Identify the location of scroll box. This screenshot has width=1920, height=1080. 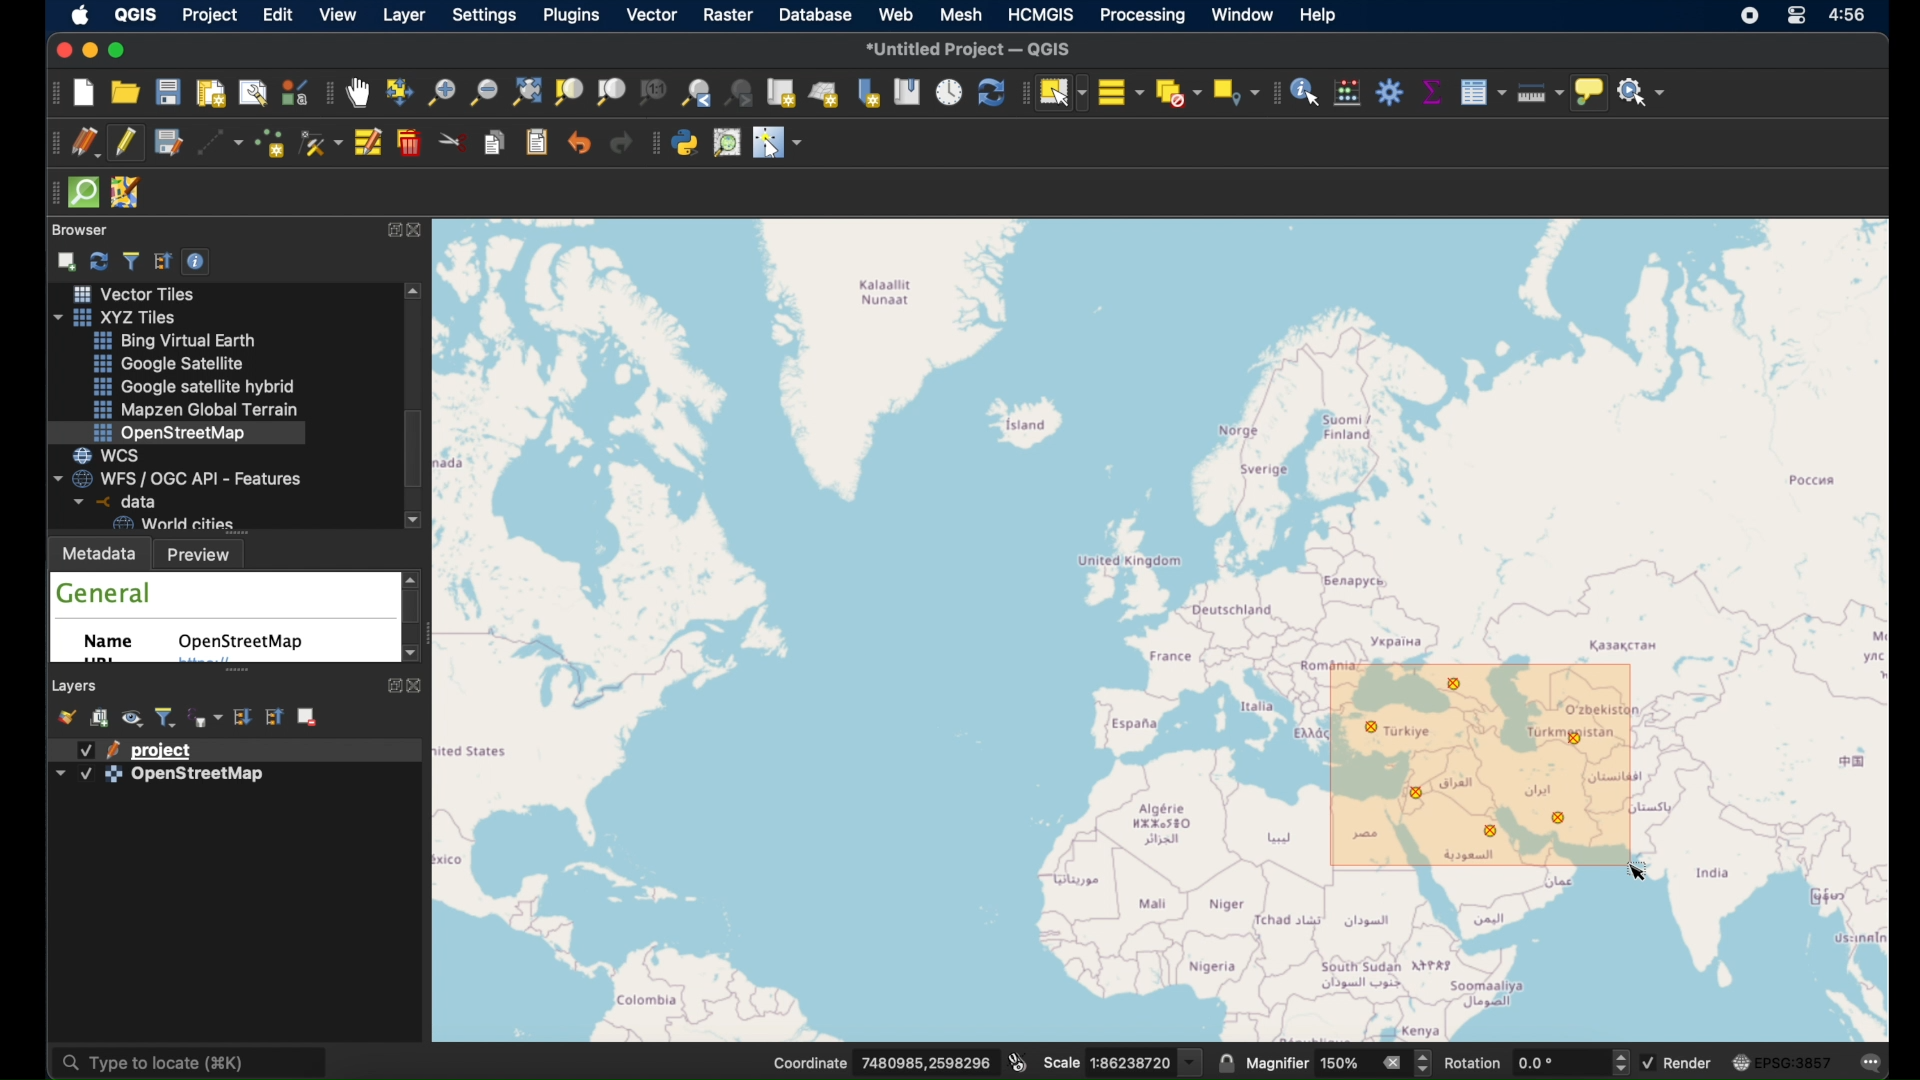
(413, 610).